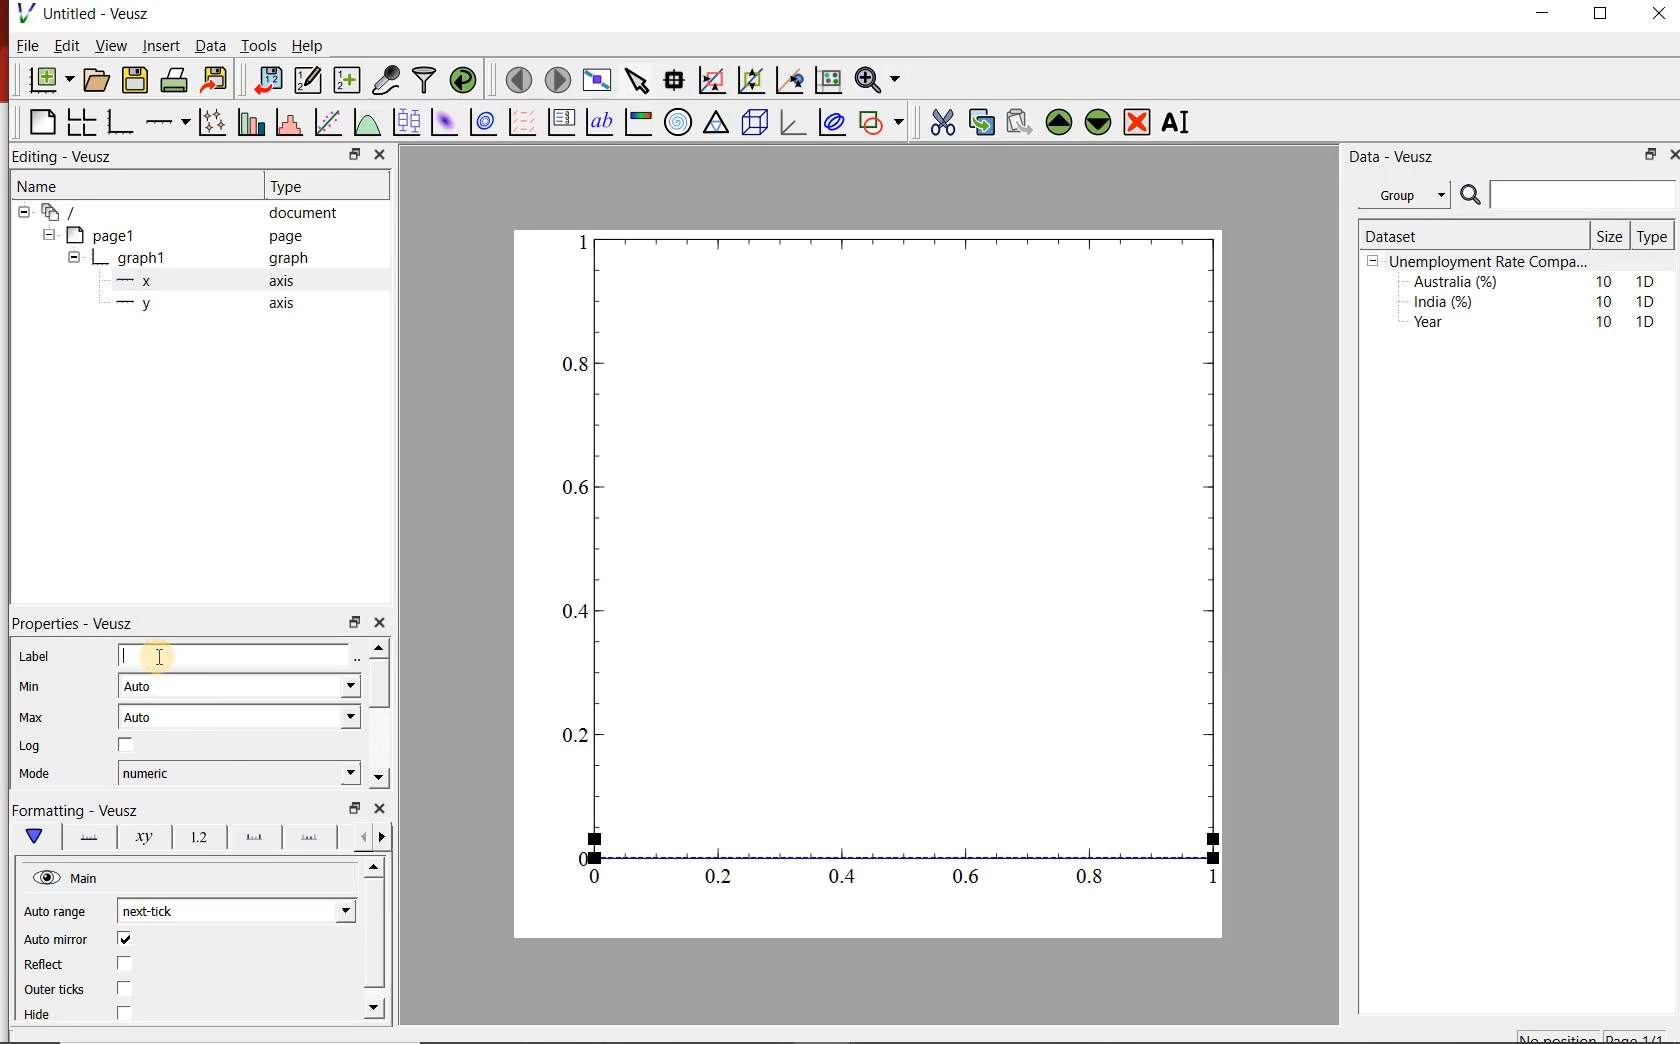 This screenshot has width=1680, height=1044. Describe the element at coordinates (214, 280) in the screenshot. I see `x axis` at that location.